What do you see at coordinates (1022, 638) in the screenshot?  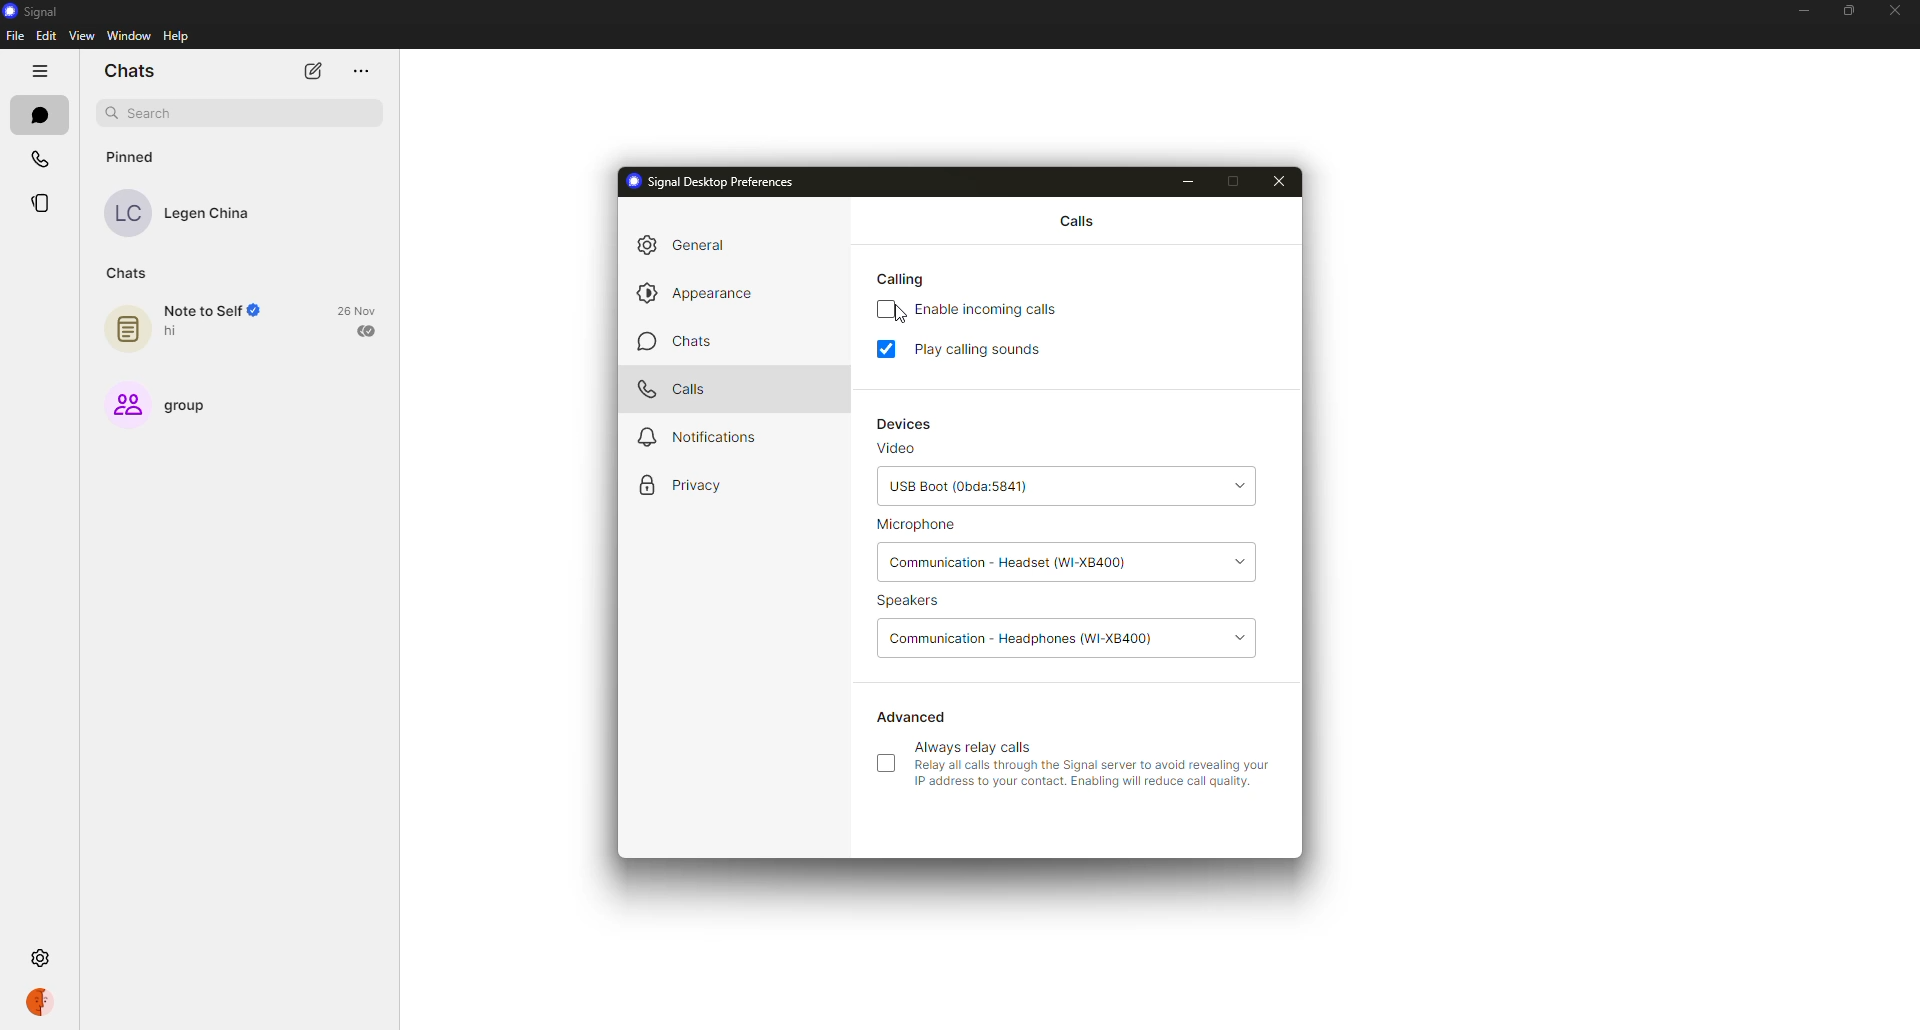 I see `headphones` at bounding box center [1022, 638].